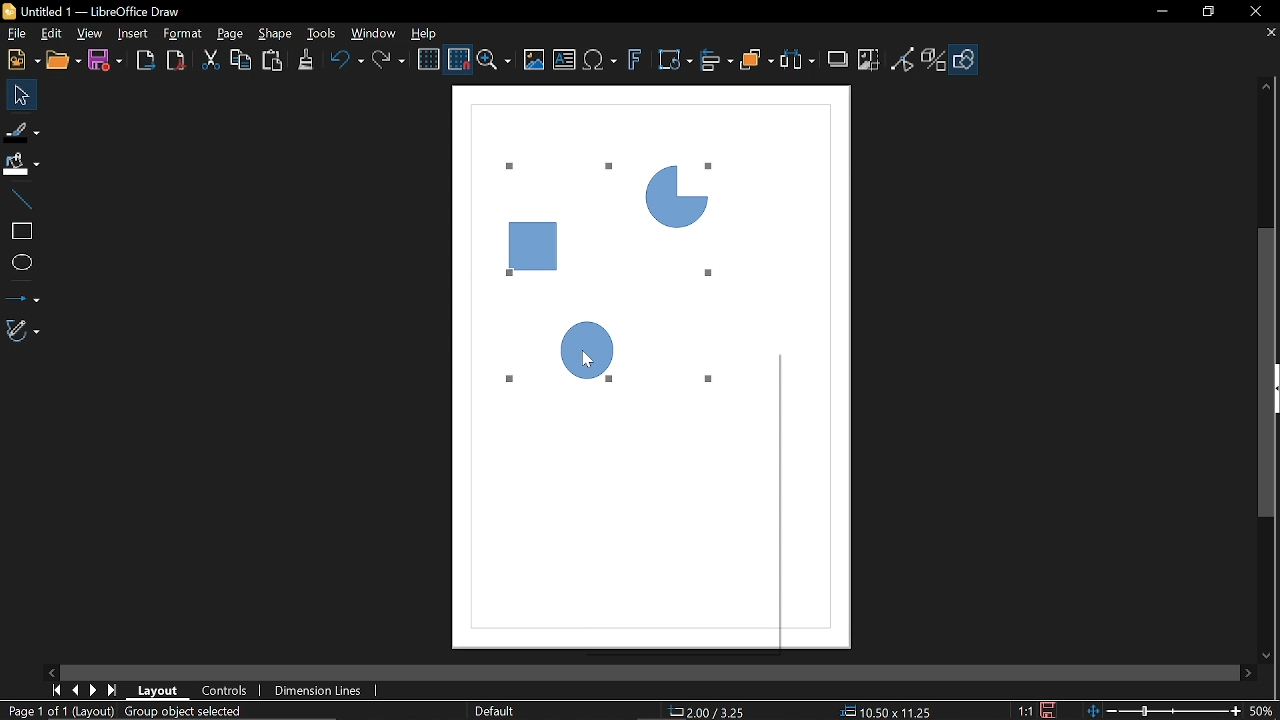 Image resolution: width=1280 pixels, height=720 pixels. What do you see at coordinates (1047, 710) in the screenshot?
I see `Save` at bounding box center [1047, 710].